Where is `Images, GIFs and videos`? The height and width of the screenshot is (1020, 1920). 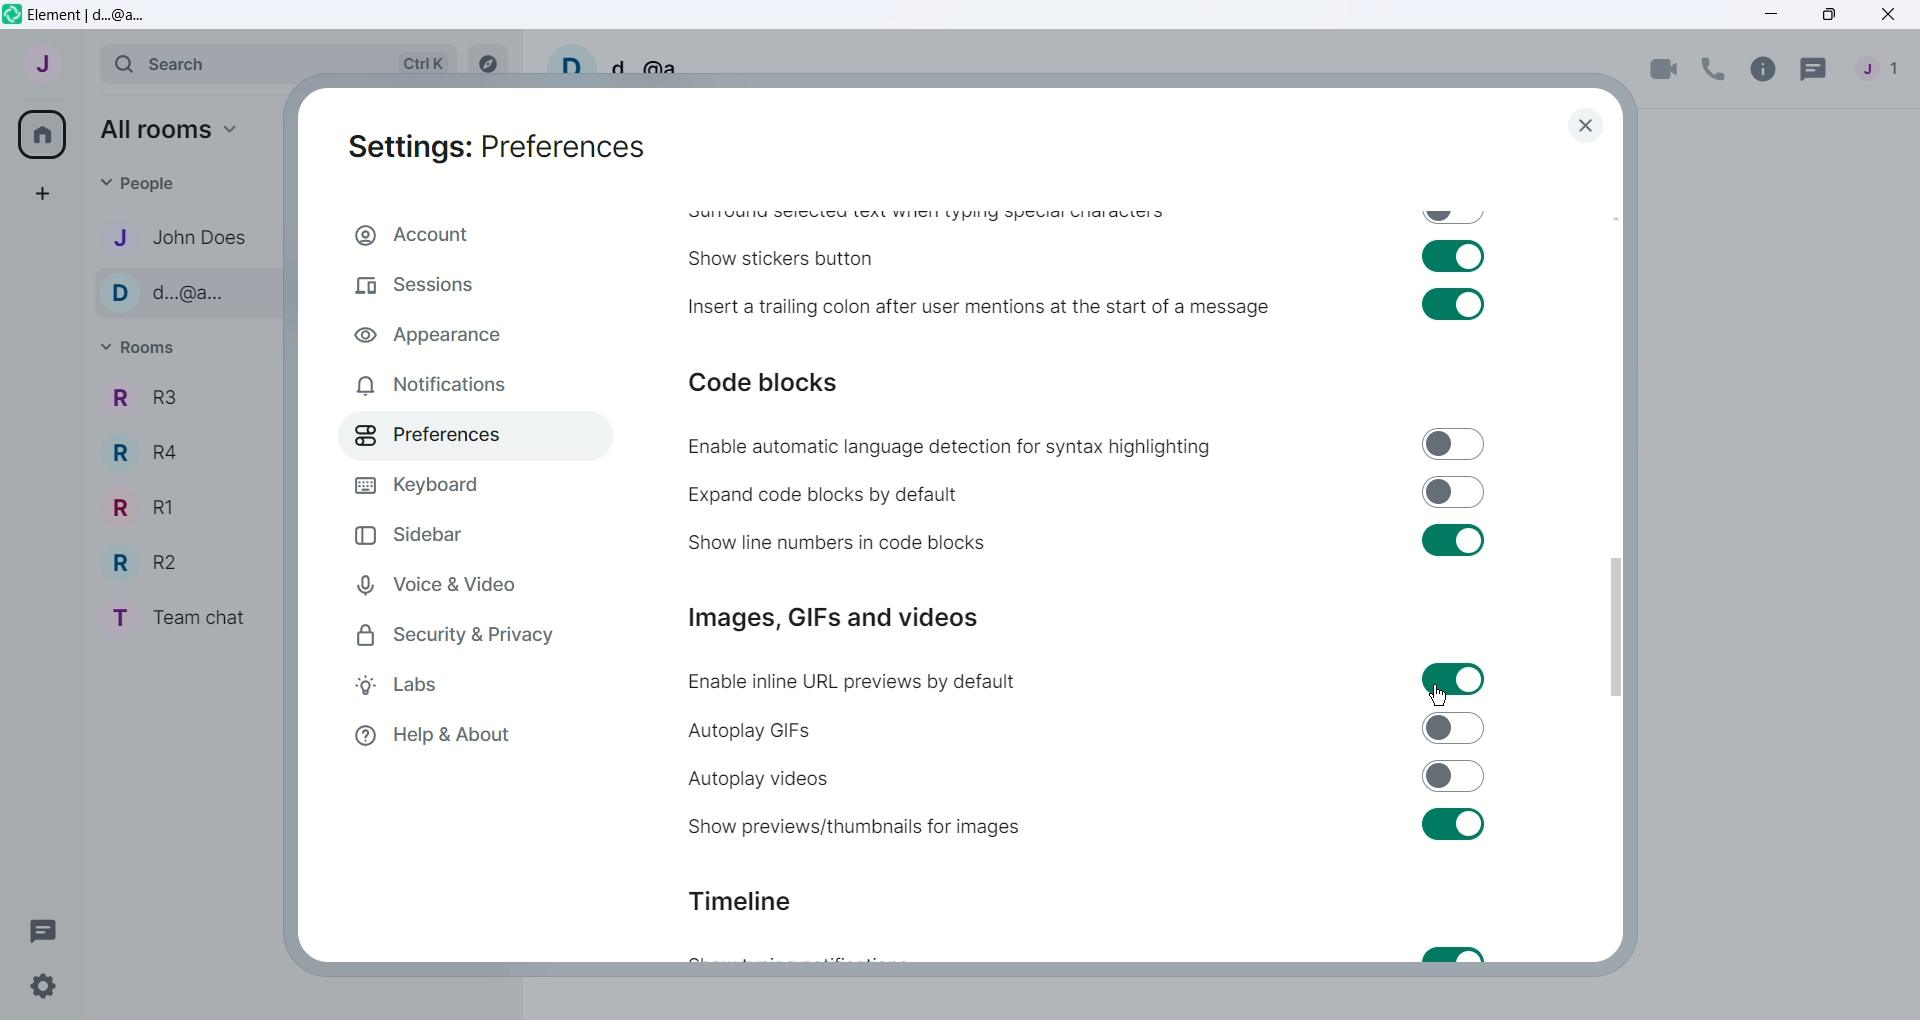
Images, GIFs and videos is located at coordinates (832, 618).